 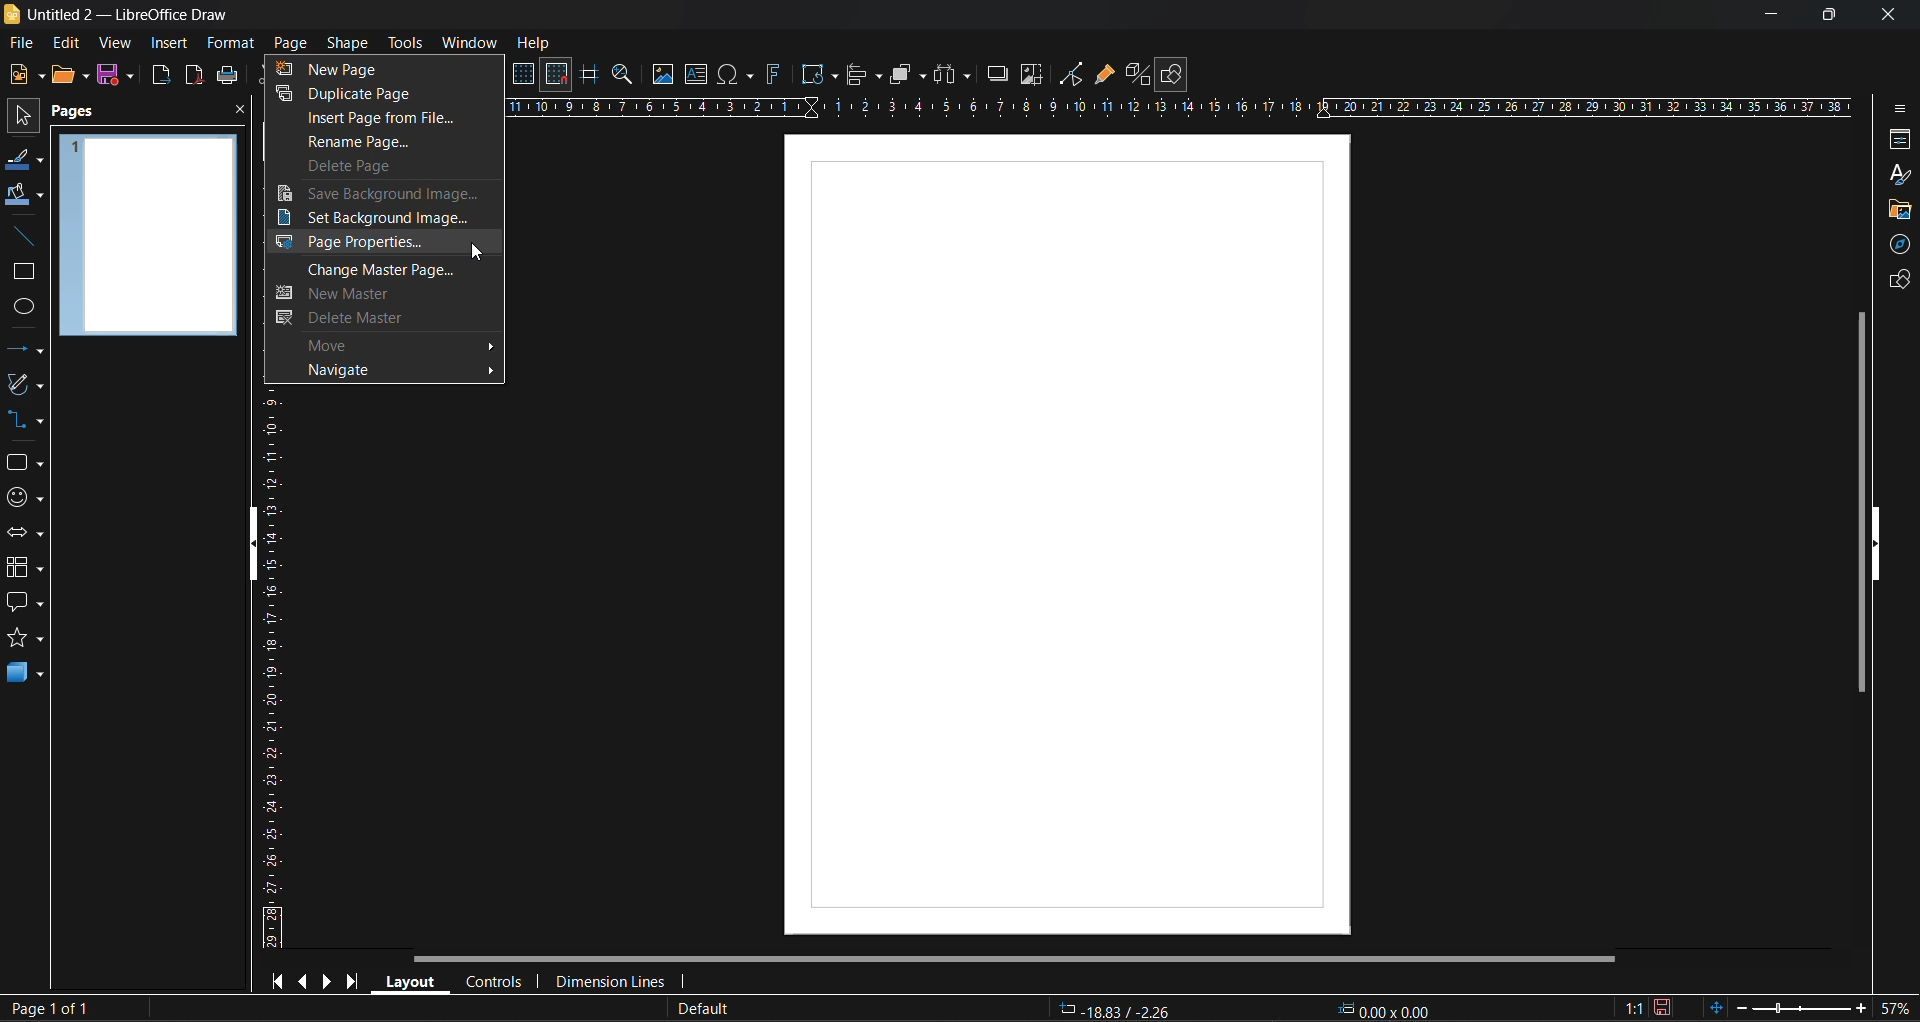 What do you see at coordinates (306, 980) in the screenshot?
I see `previous` at bounding box center [306, 980].